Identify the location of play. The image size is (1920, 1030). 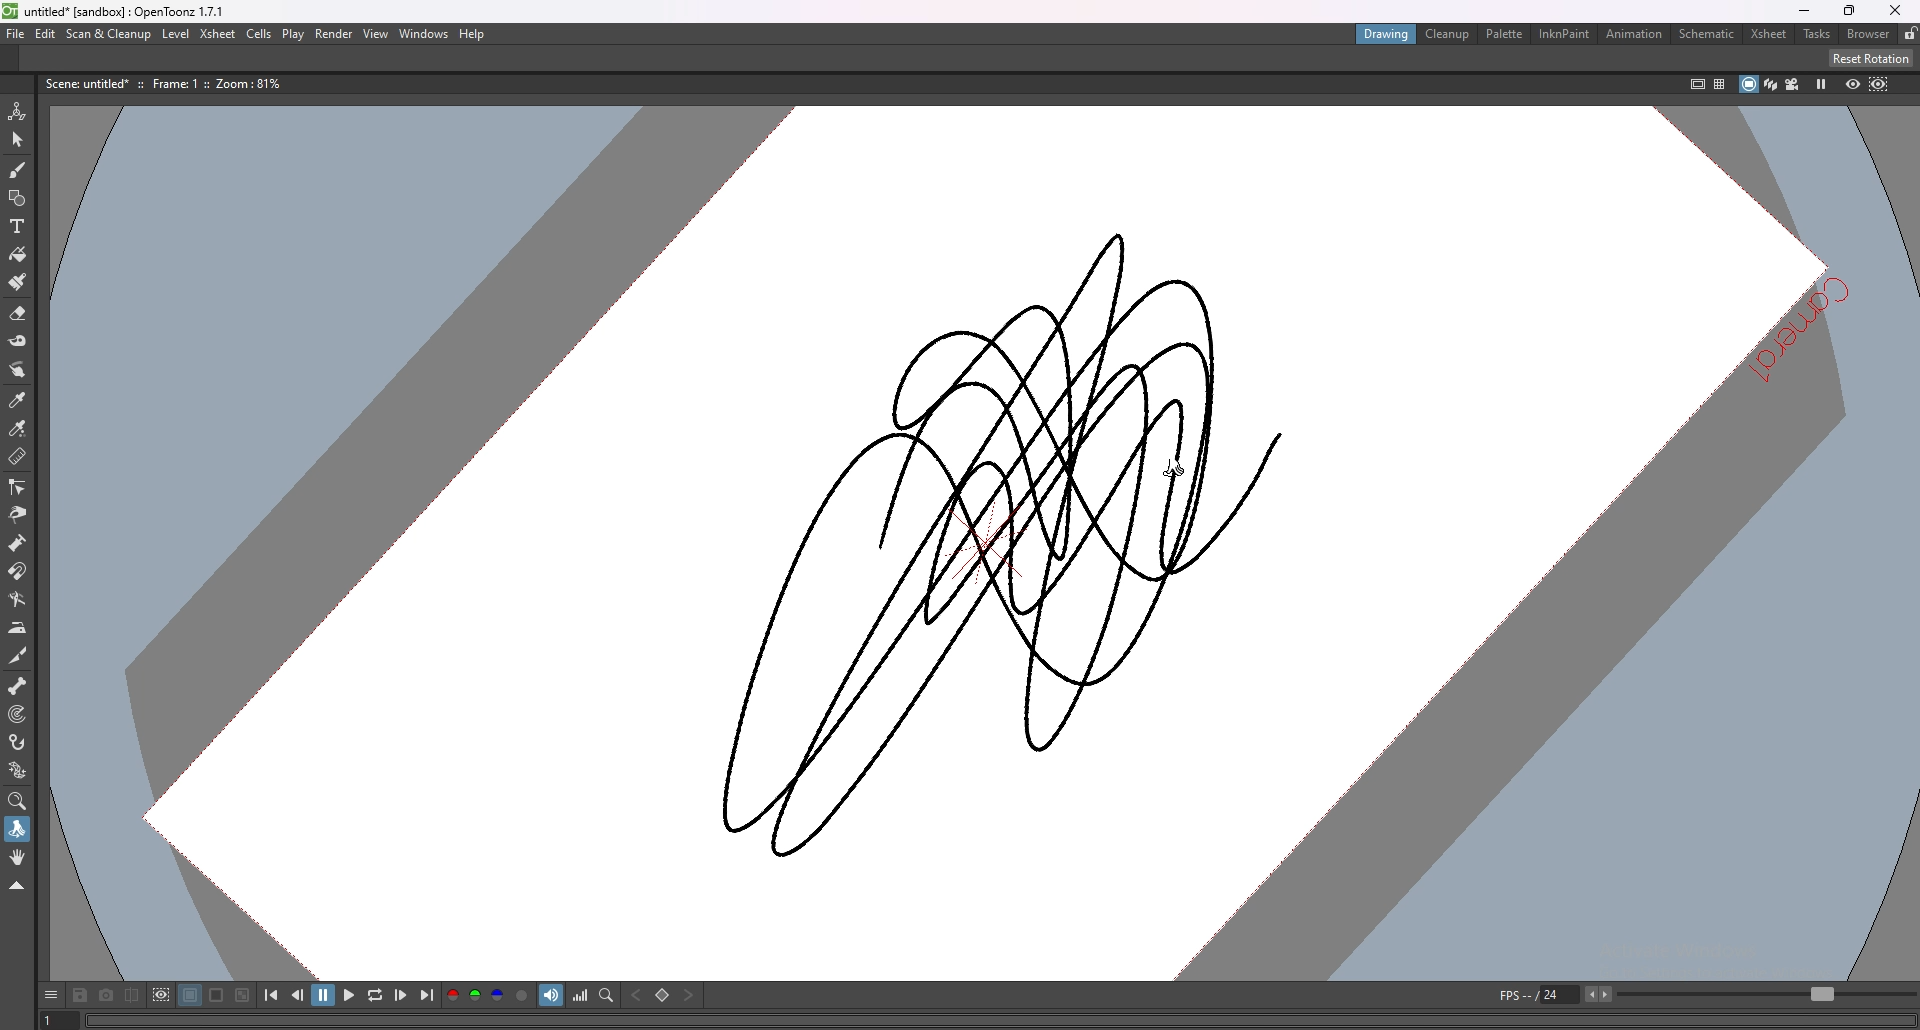
(349, 995).